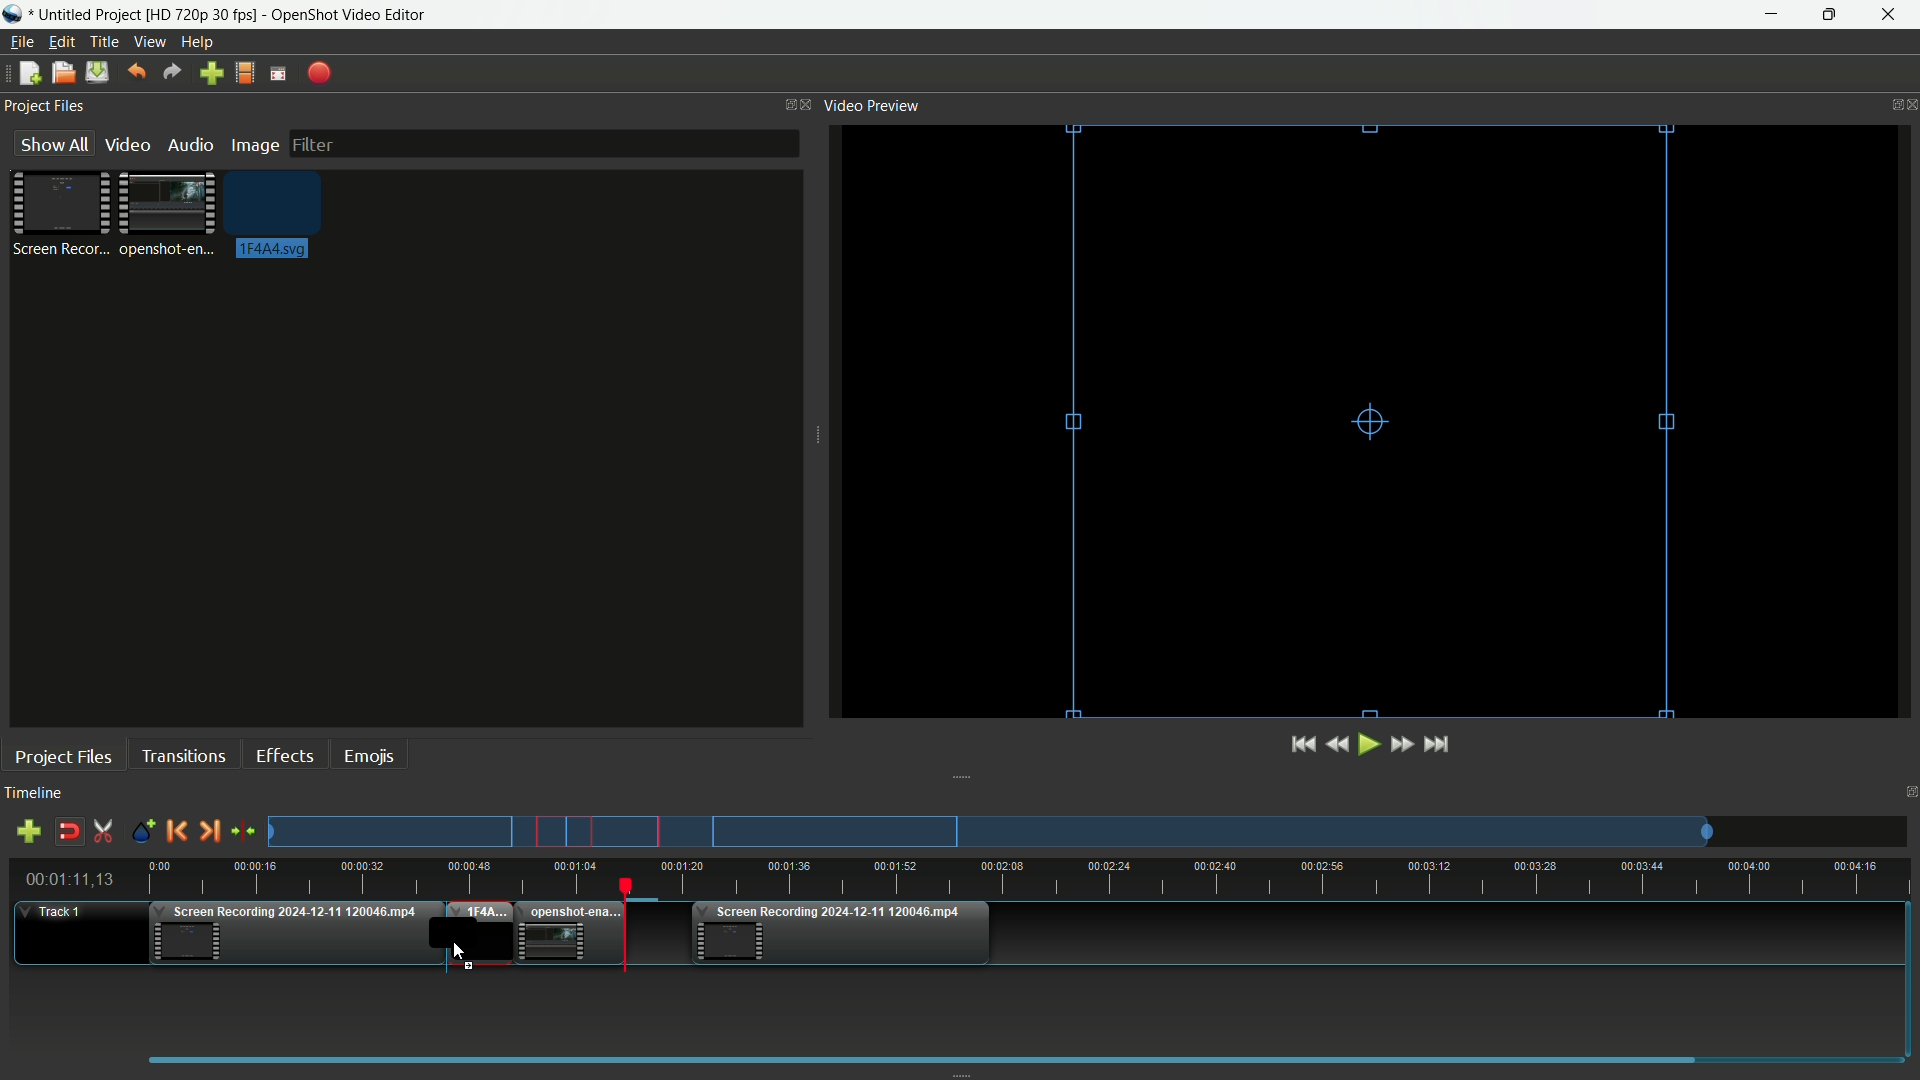  Describe the element at coordinates (58, 42) in the screenshot. I see `Edit menu` at that location.